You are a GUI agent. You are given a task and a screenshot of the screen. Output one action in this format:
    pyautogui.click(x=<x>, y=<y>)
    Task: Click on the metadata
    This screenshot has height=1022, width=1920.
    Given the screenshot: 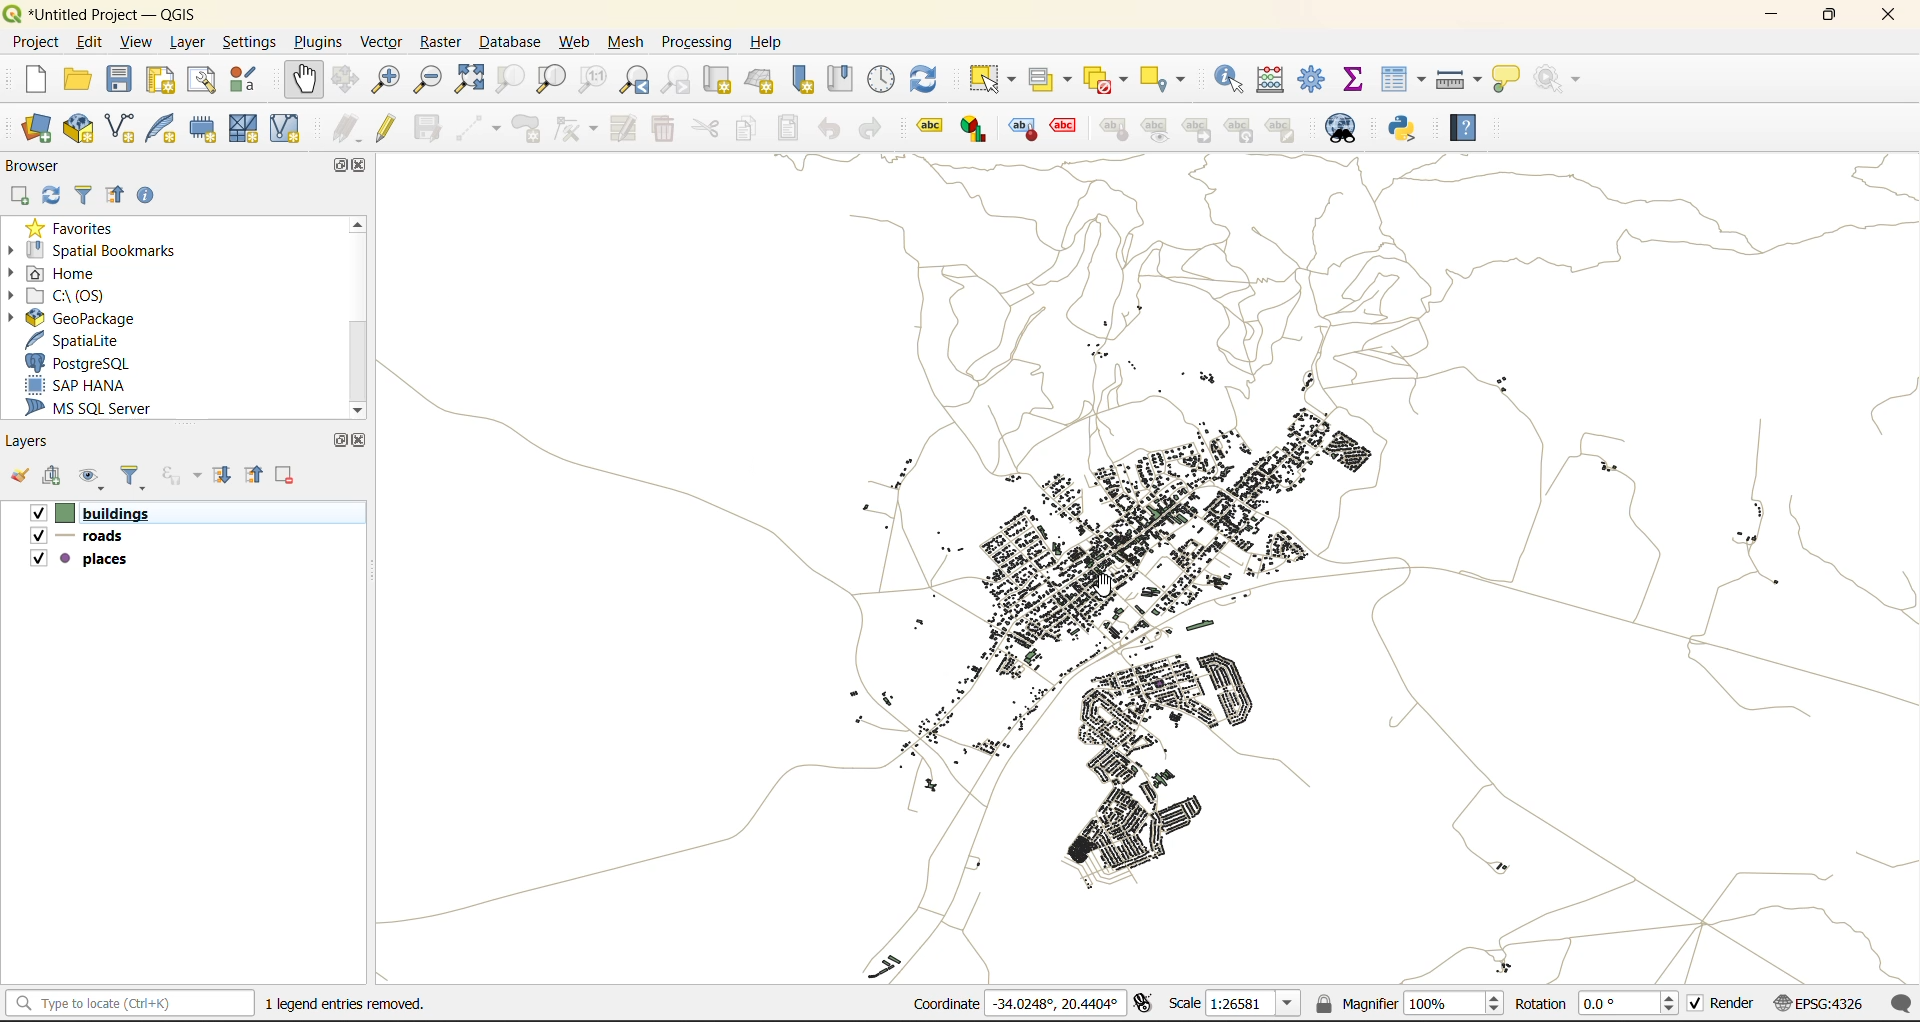 What is the action you would take?
    pyautogui.click(x=343, y=1007)
    